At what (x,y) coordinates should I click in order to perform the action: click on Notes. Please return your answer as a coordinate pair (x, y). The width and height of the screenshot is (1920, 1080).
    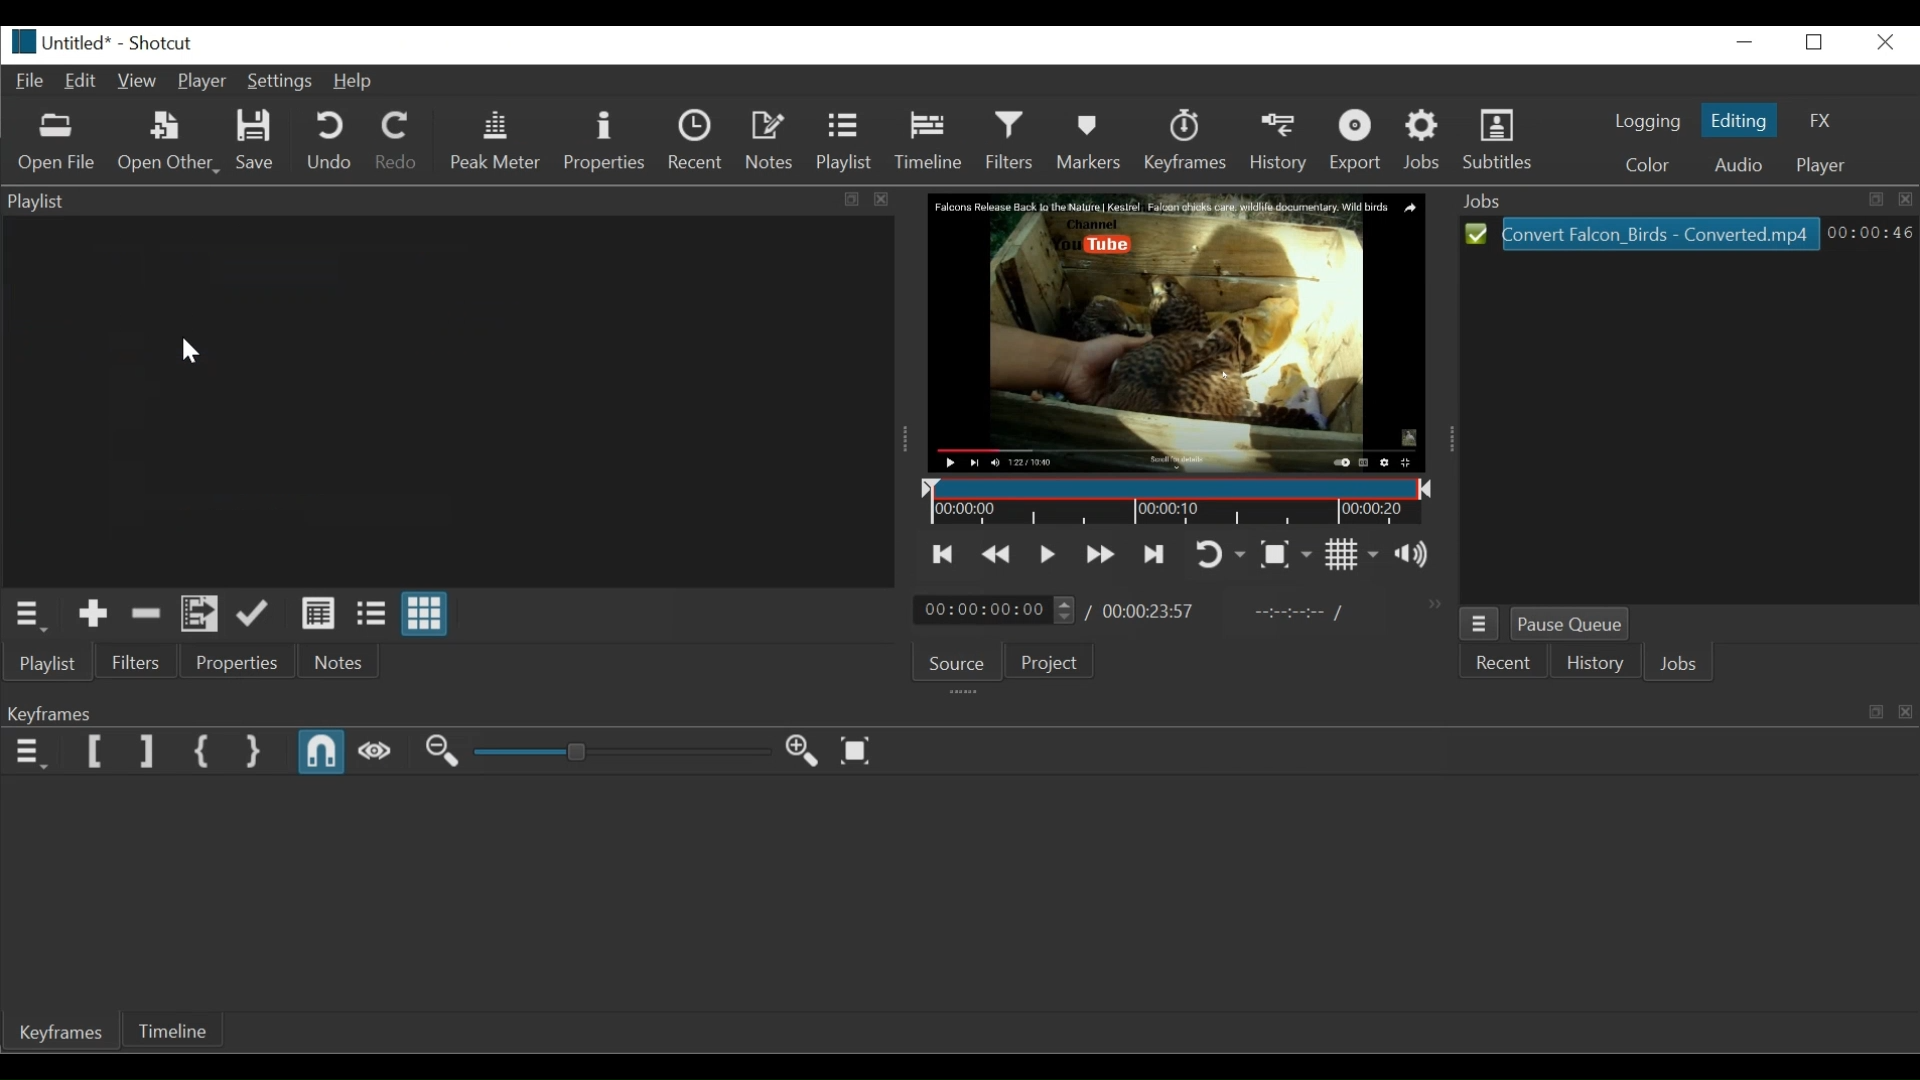
    Looking at the image, I should click on (337, 663).